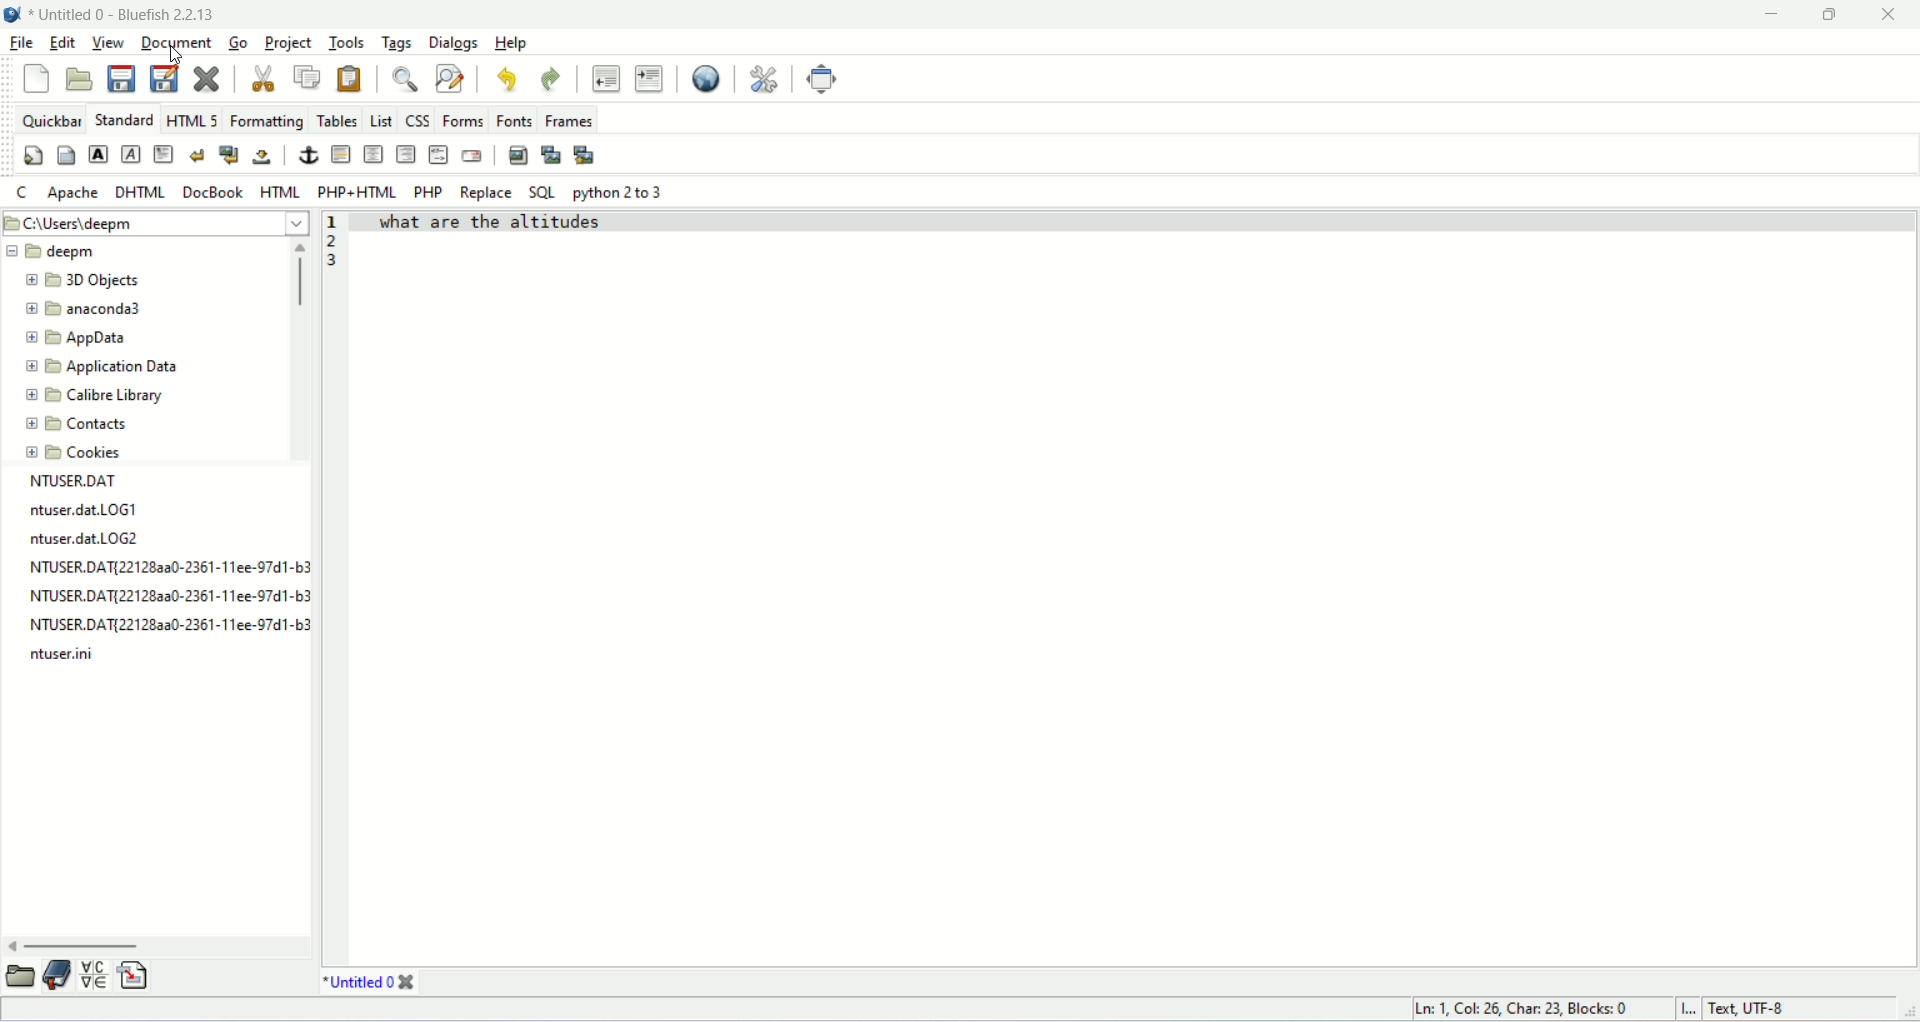 The width and height of the screenshot is (1920, 1022). What do you see at coordinates (124, 16) in the screenshot?
I see `title` at bounding box center [124, 16].